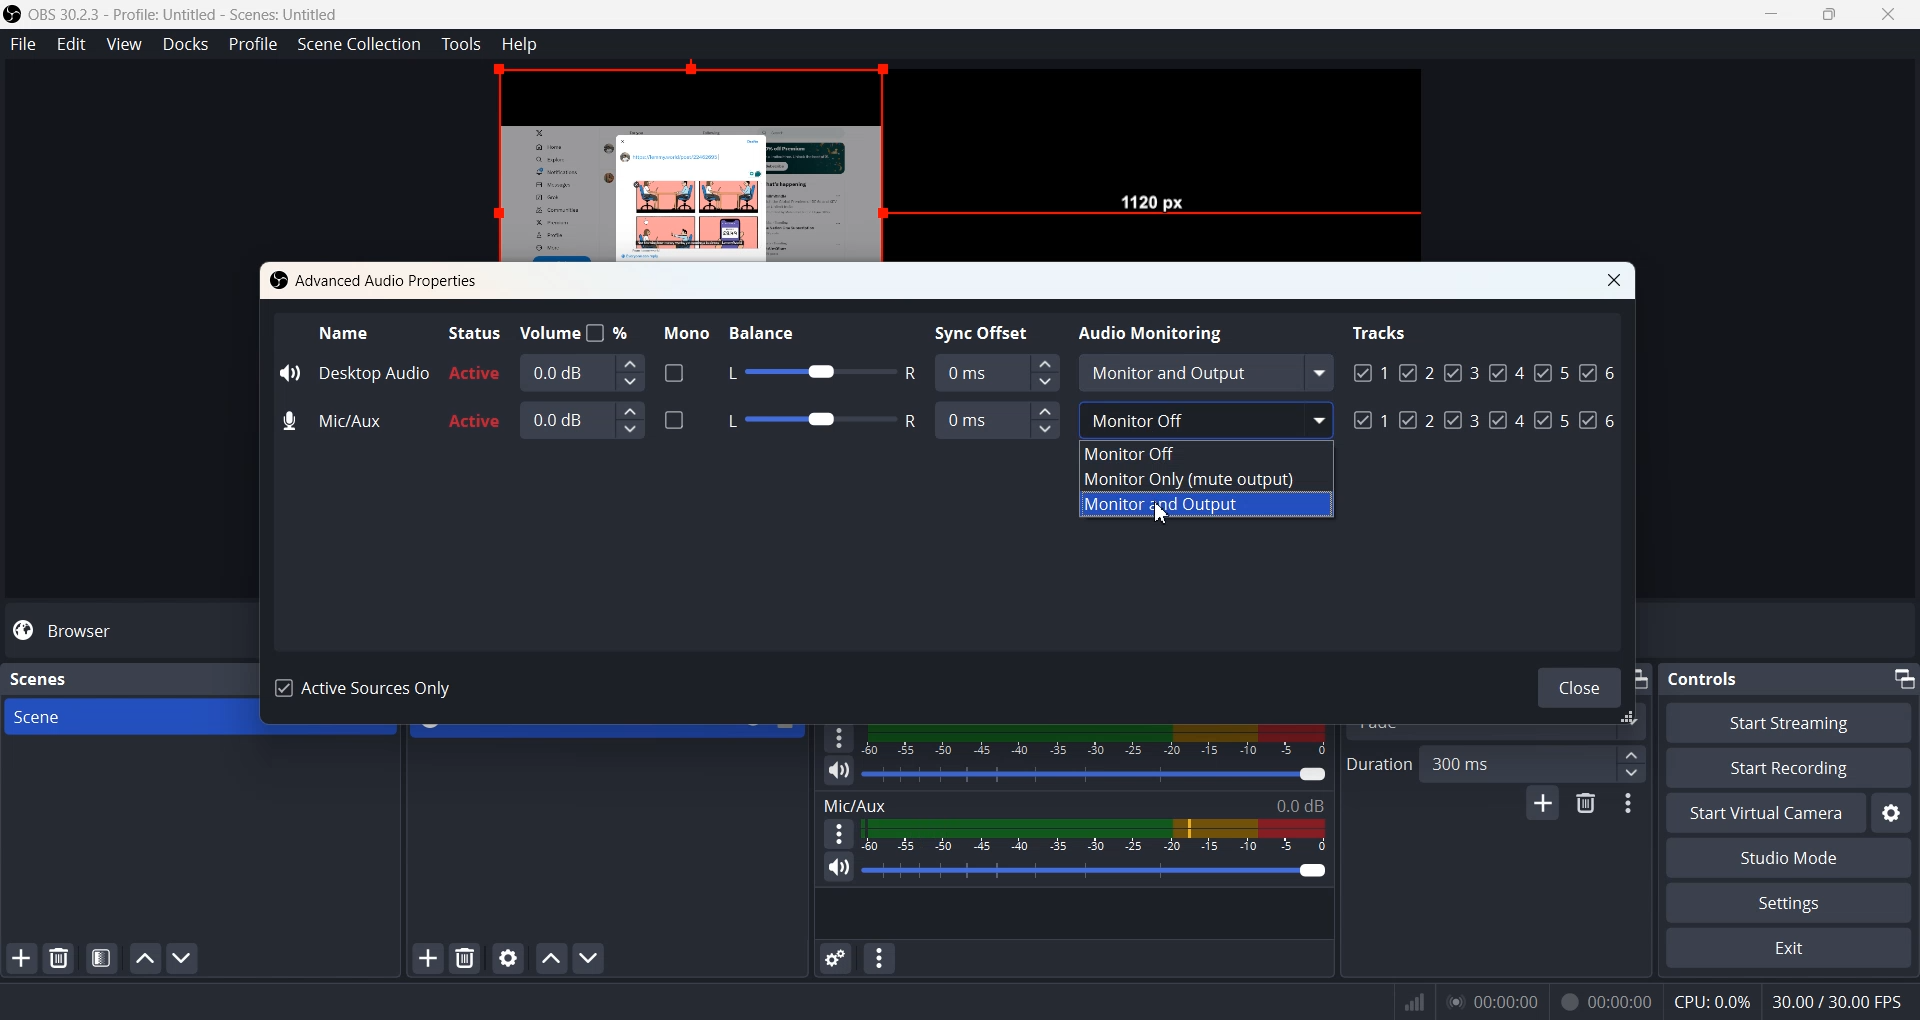 The image size is (1920, 1020). What do you see at coordinates (818, 373) in the screenshot?
I see `Balance adjuster` at bounding box center [818, 373].